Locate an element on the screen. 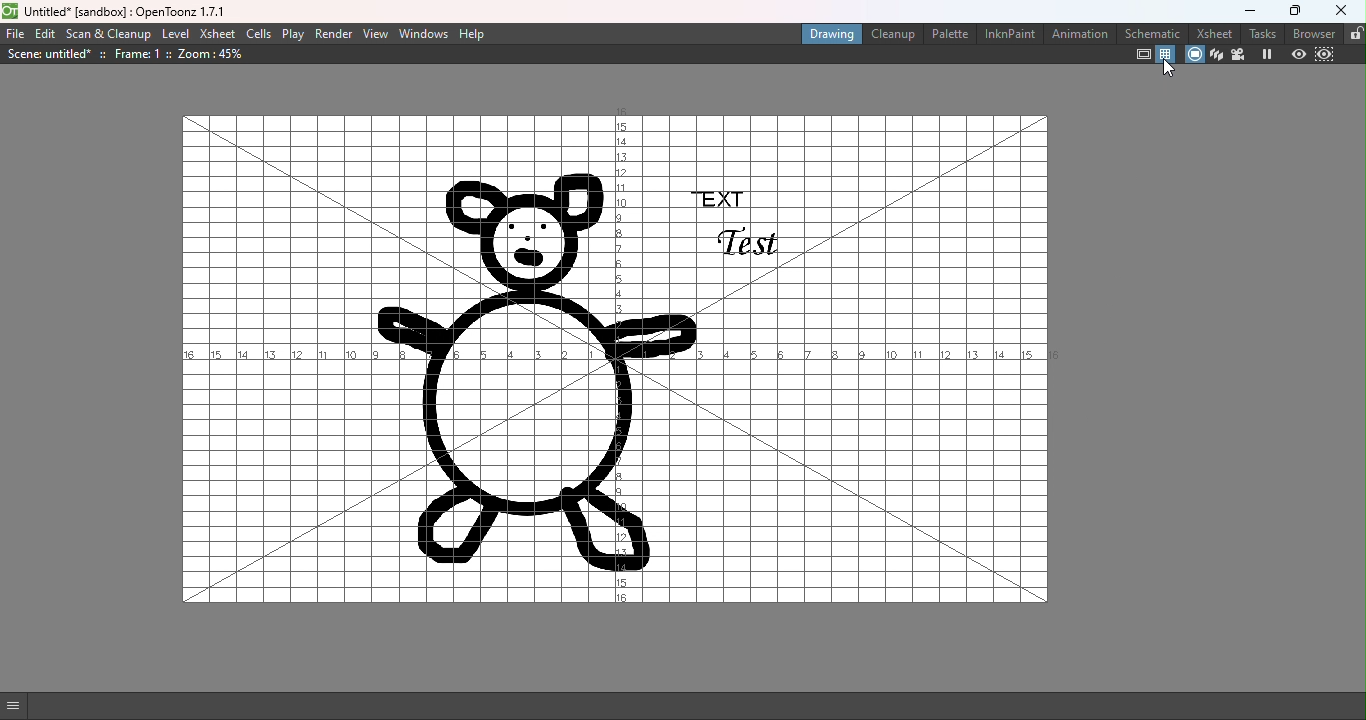 Image resolution: width=1366 pixels, height=720 pixels. Field guide is located at coordinates (1167, 53).